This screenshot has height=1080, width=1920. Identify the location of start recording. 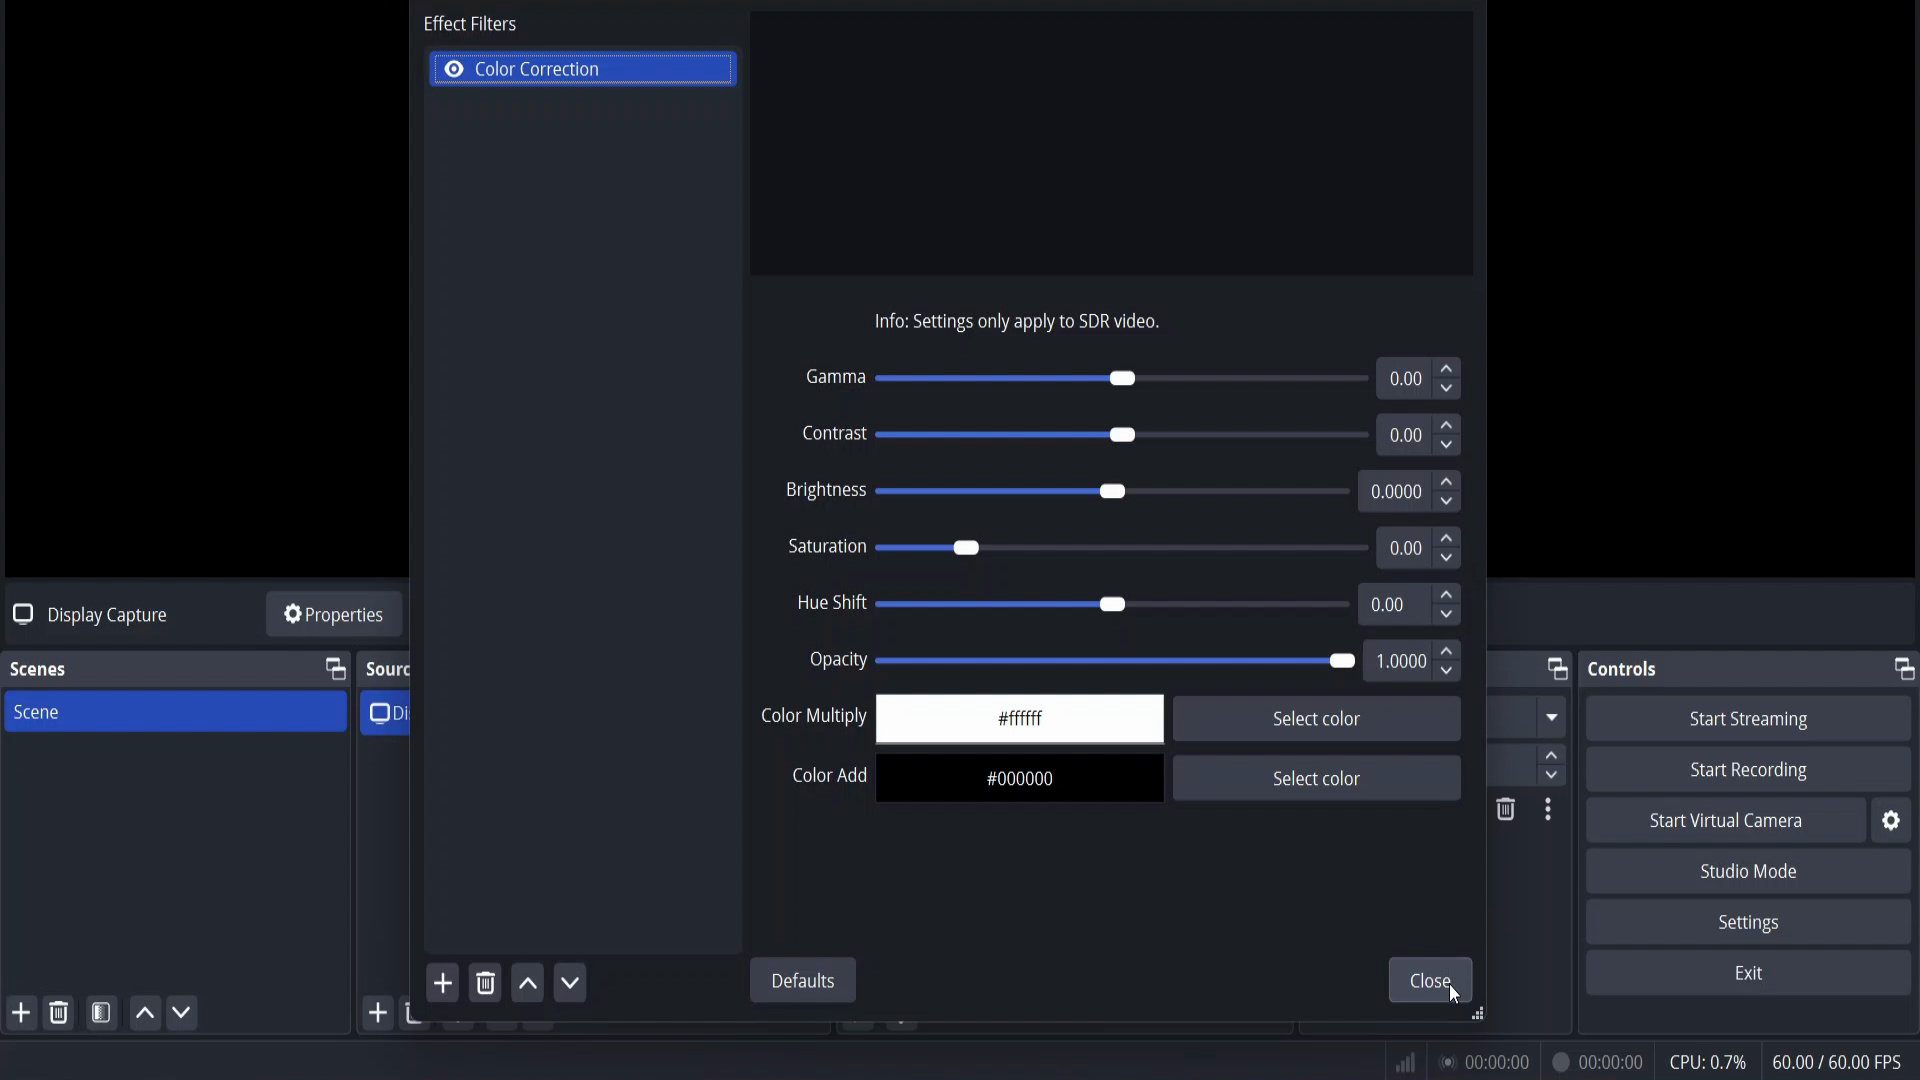
(1754, 771).